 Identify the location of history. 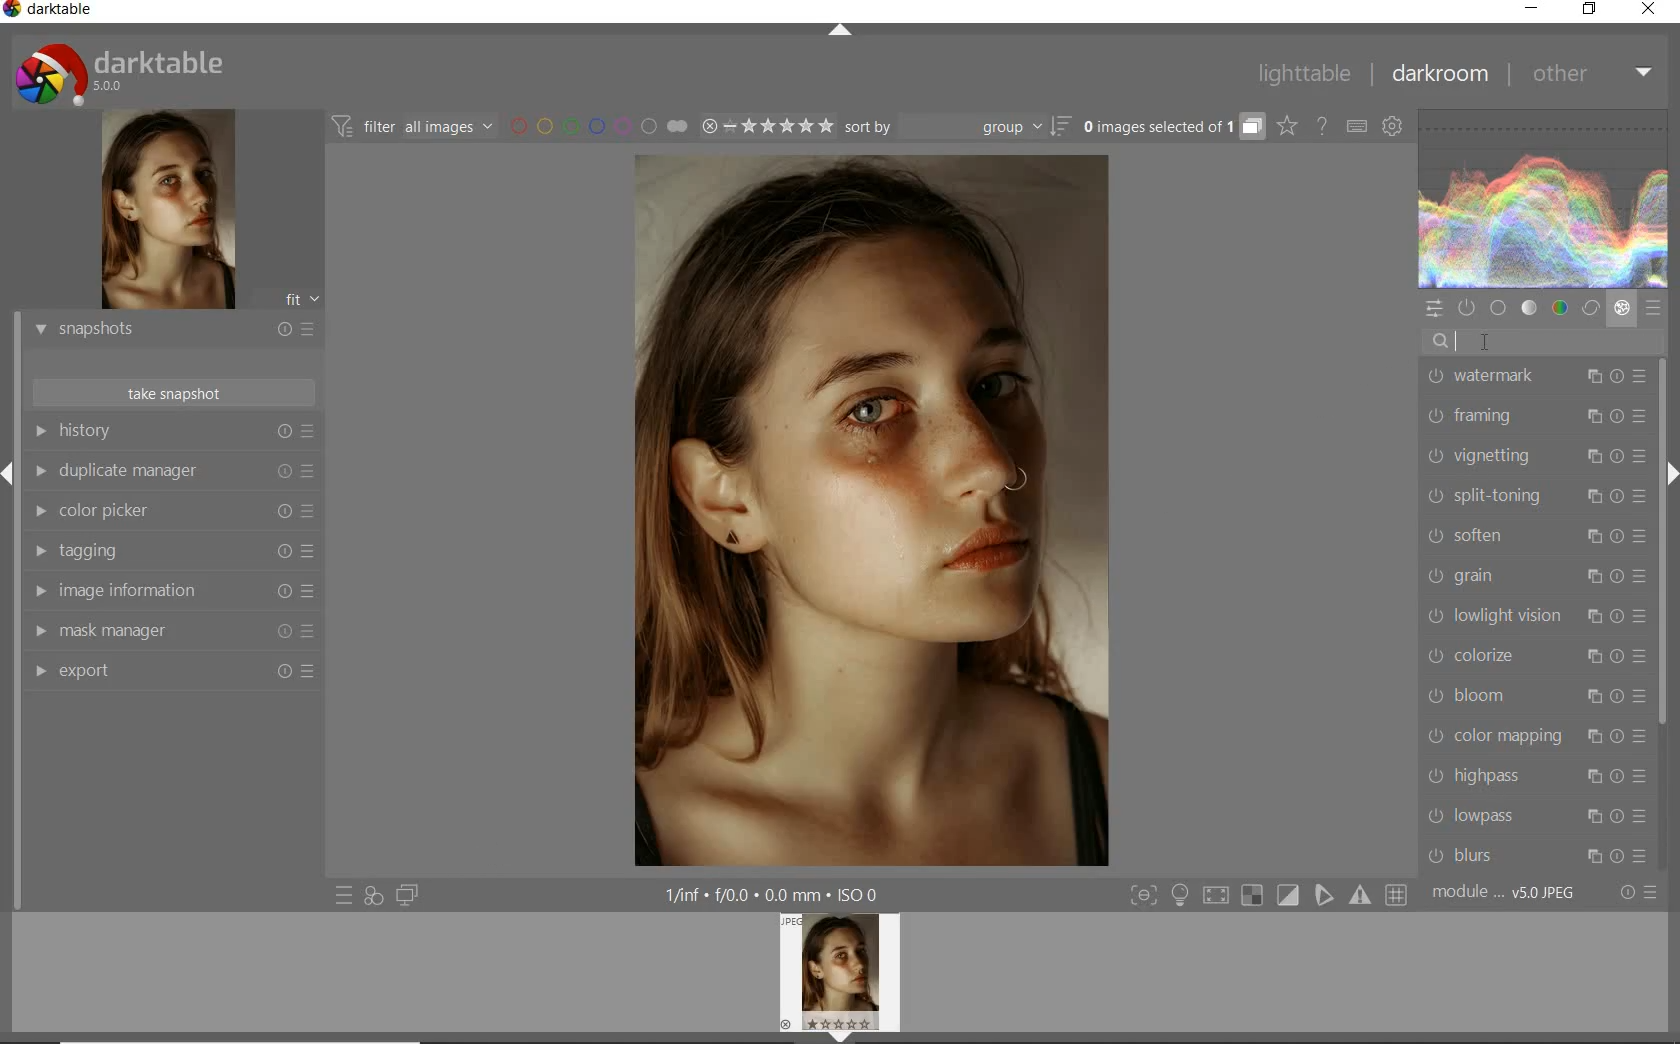
(173, 432).